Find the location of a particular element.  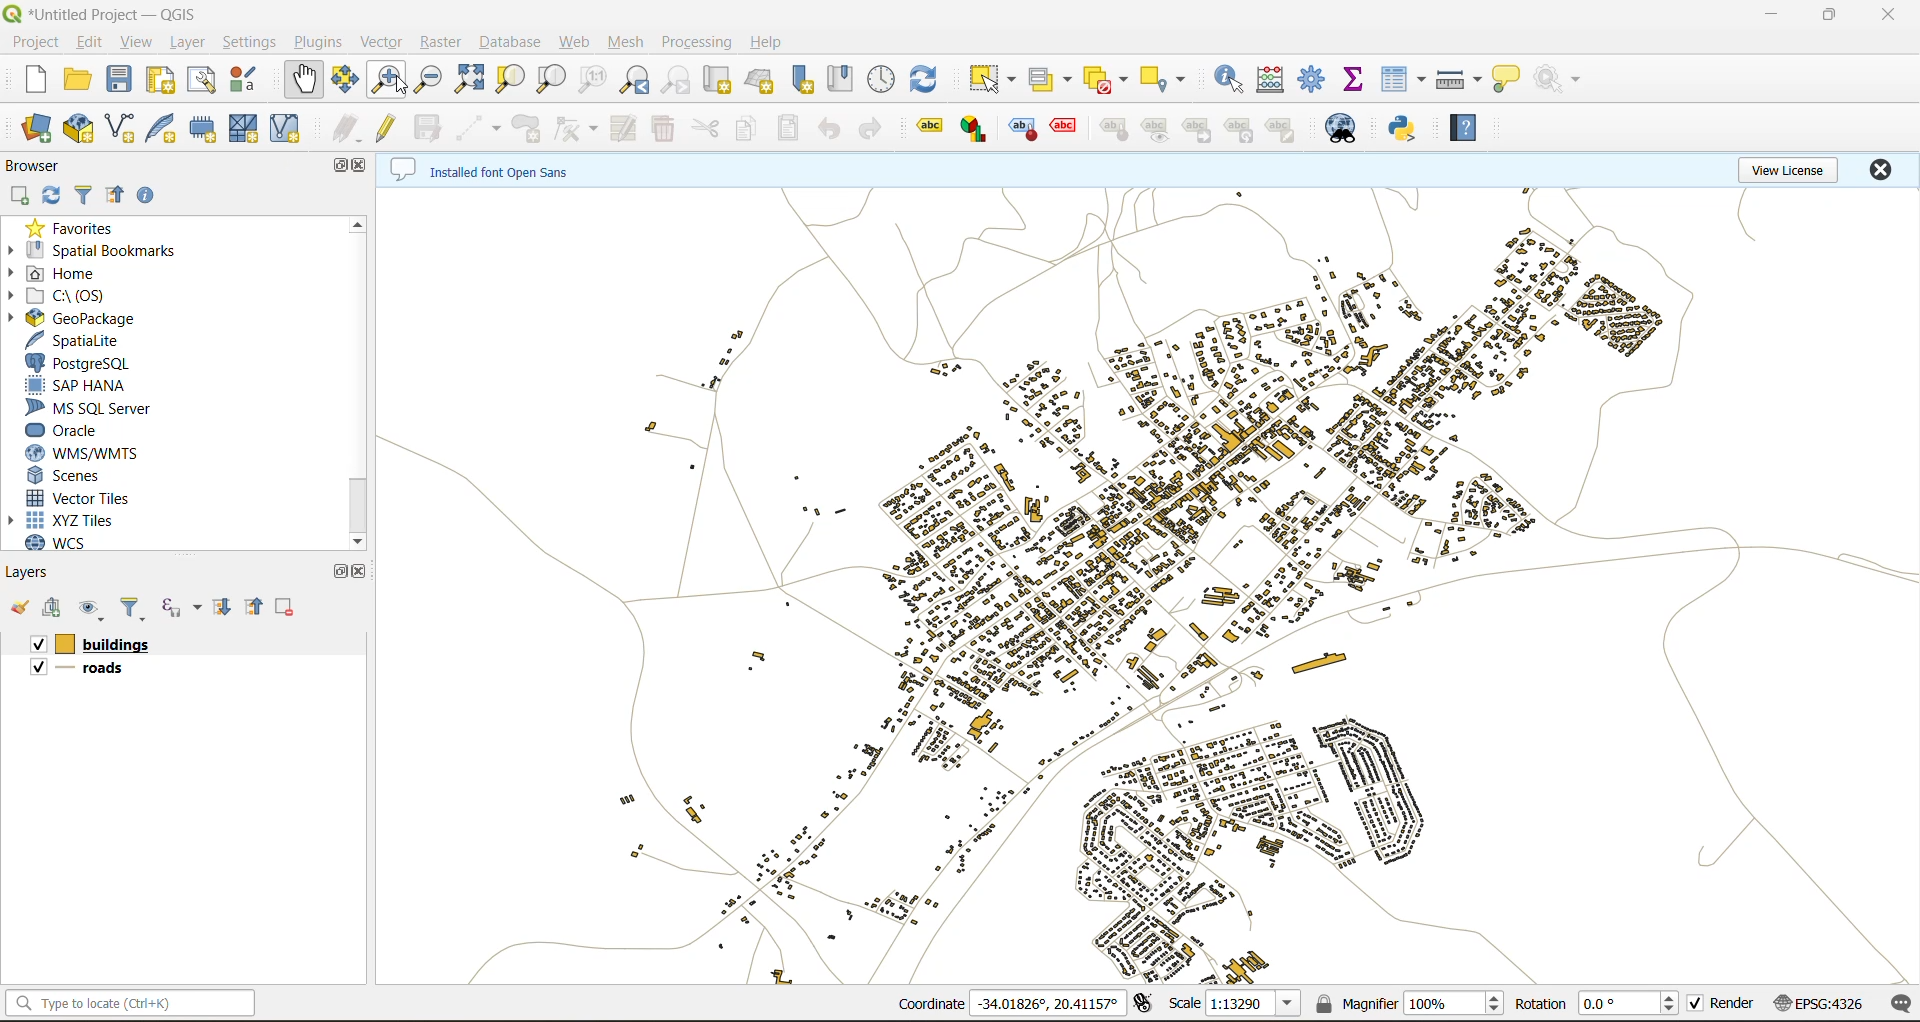

web is located at coordinates (577, 41).